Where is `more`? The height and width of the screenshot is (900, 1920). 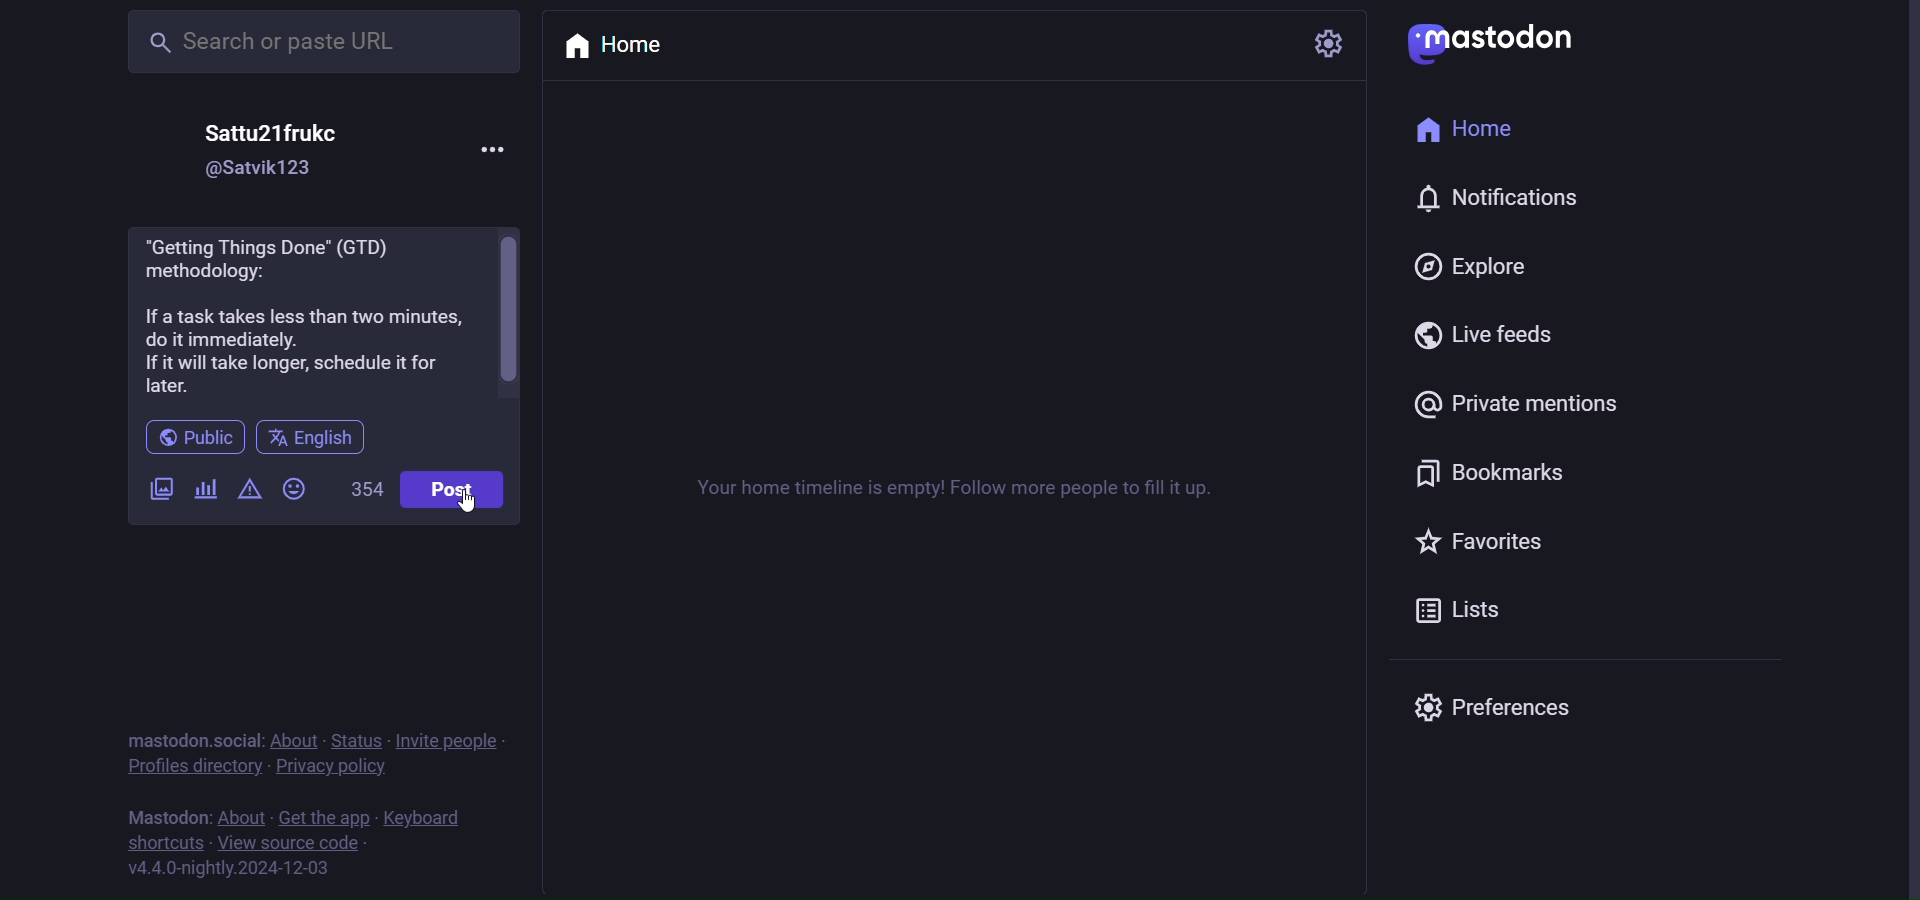 more is located at coordinates (504, 149).